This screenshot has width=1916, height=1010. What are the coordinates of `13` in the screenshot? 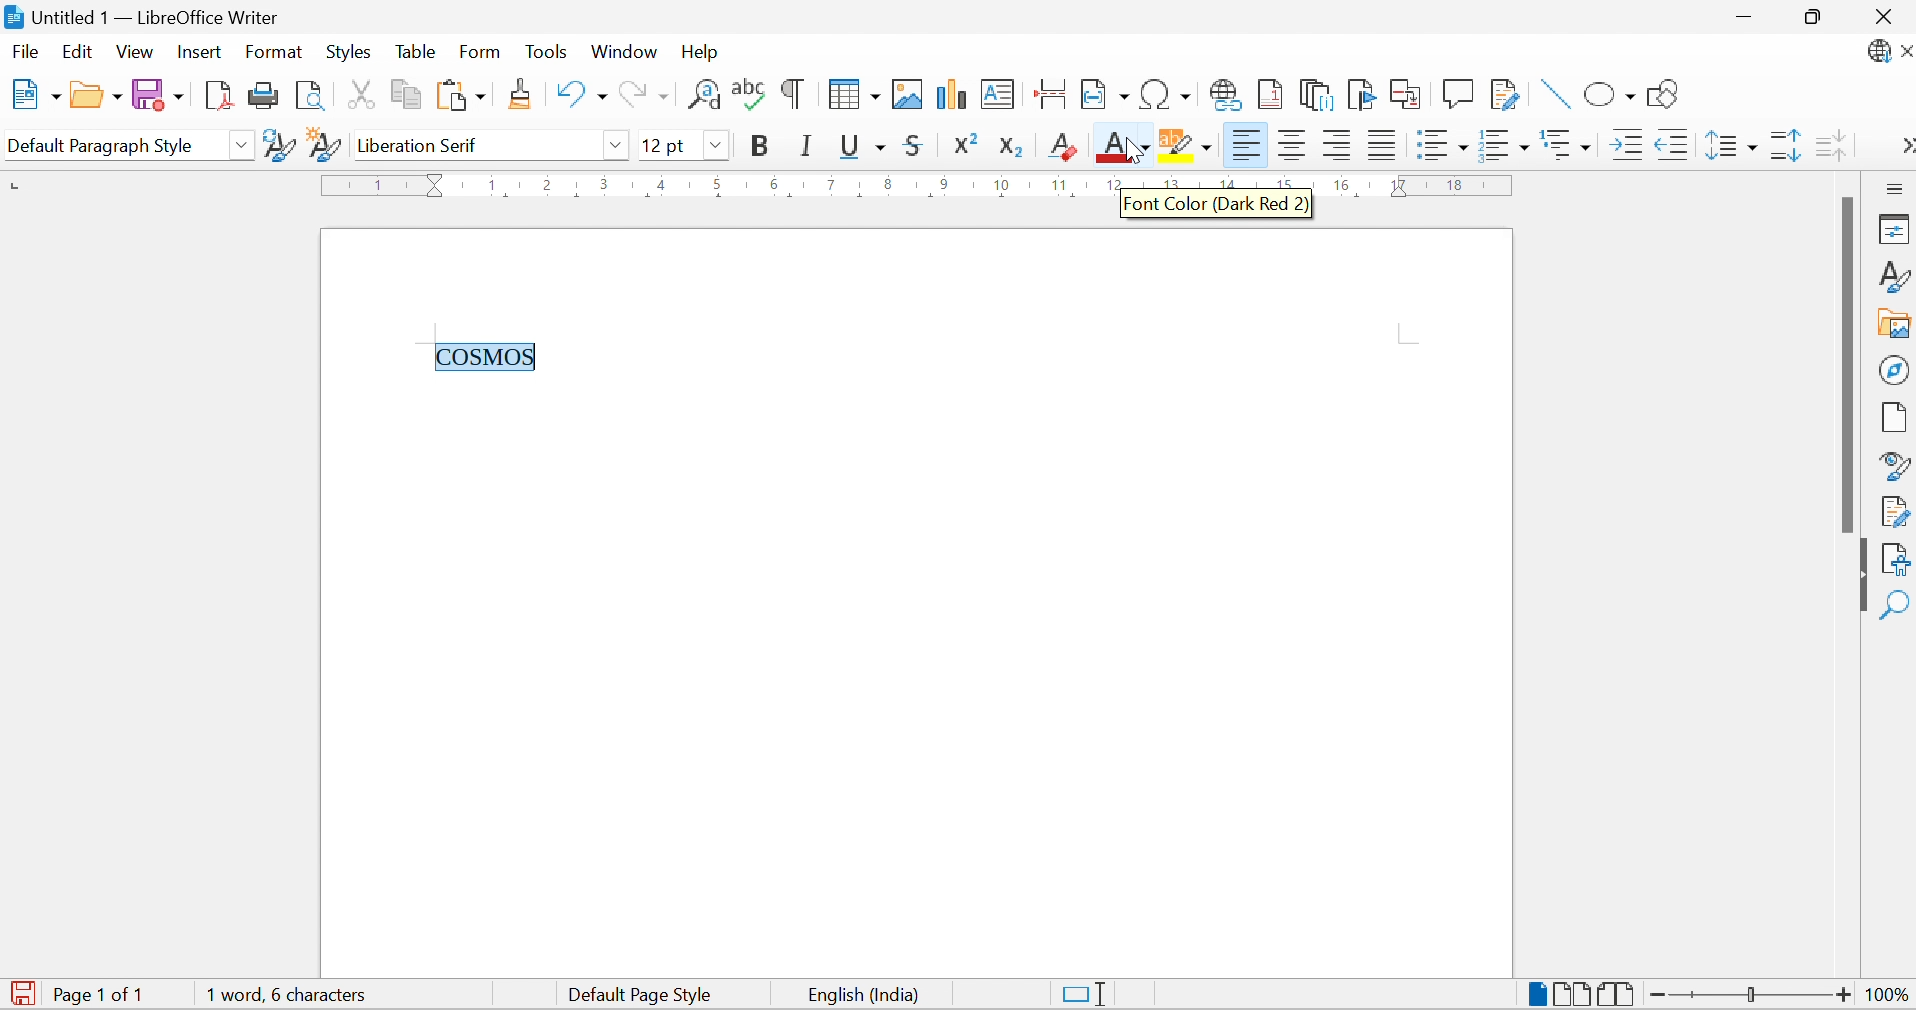 It's located at (1170, 182).